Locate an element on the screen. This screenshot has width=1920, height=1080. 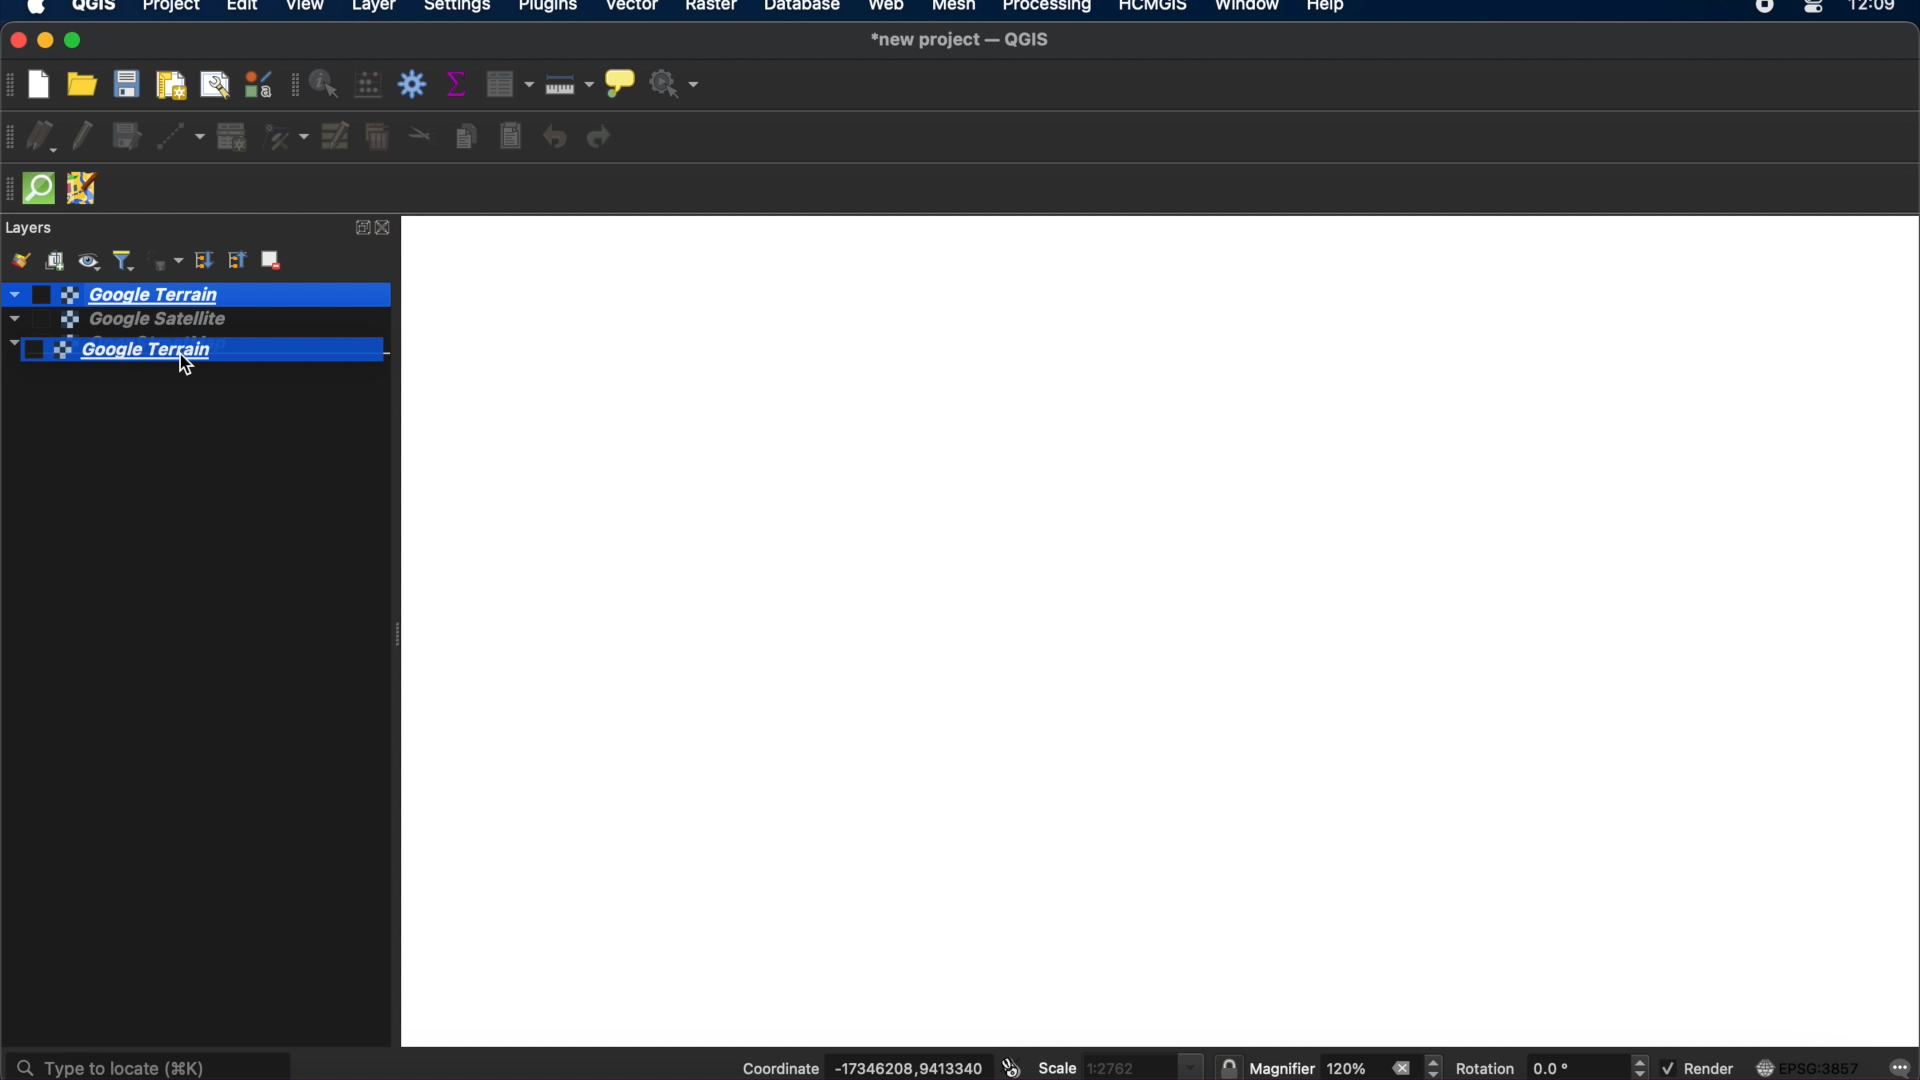
add record is located at coordinates (231, 137).